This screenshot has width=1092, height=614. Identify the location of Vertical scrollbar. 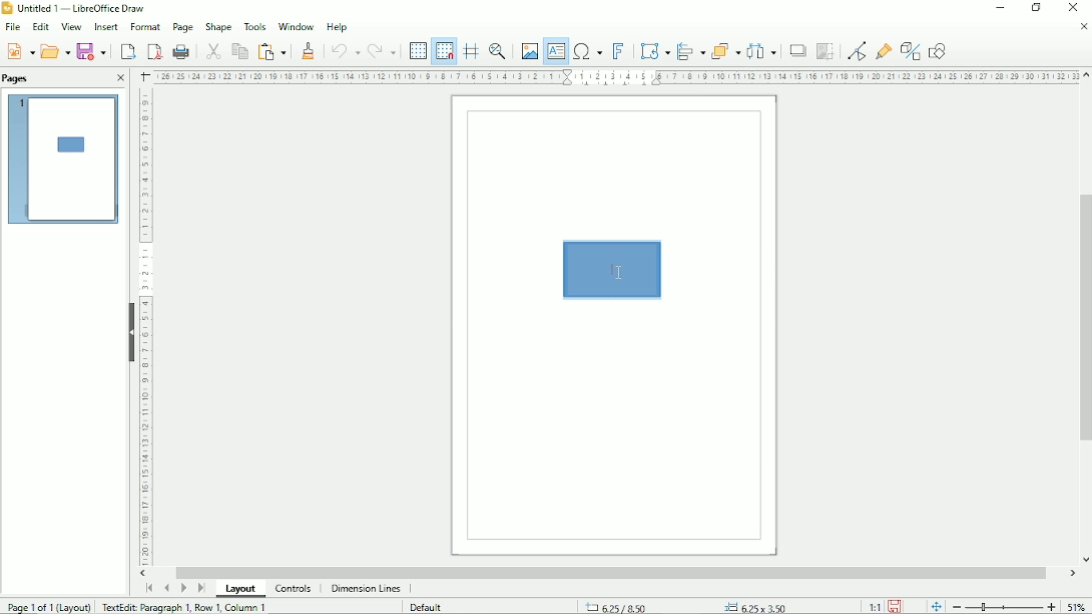
(1083, 317).